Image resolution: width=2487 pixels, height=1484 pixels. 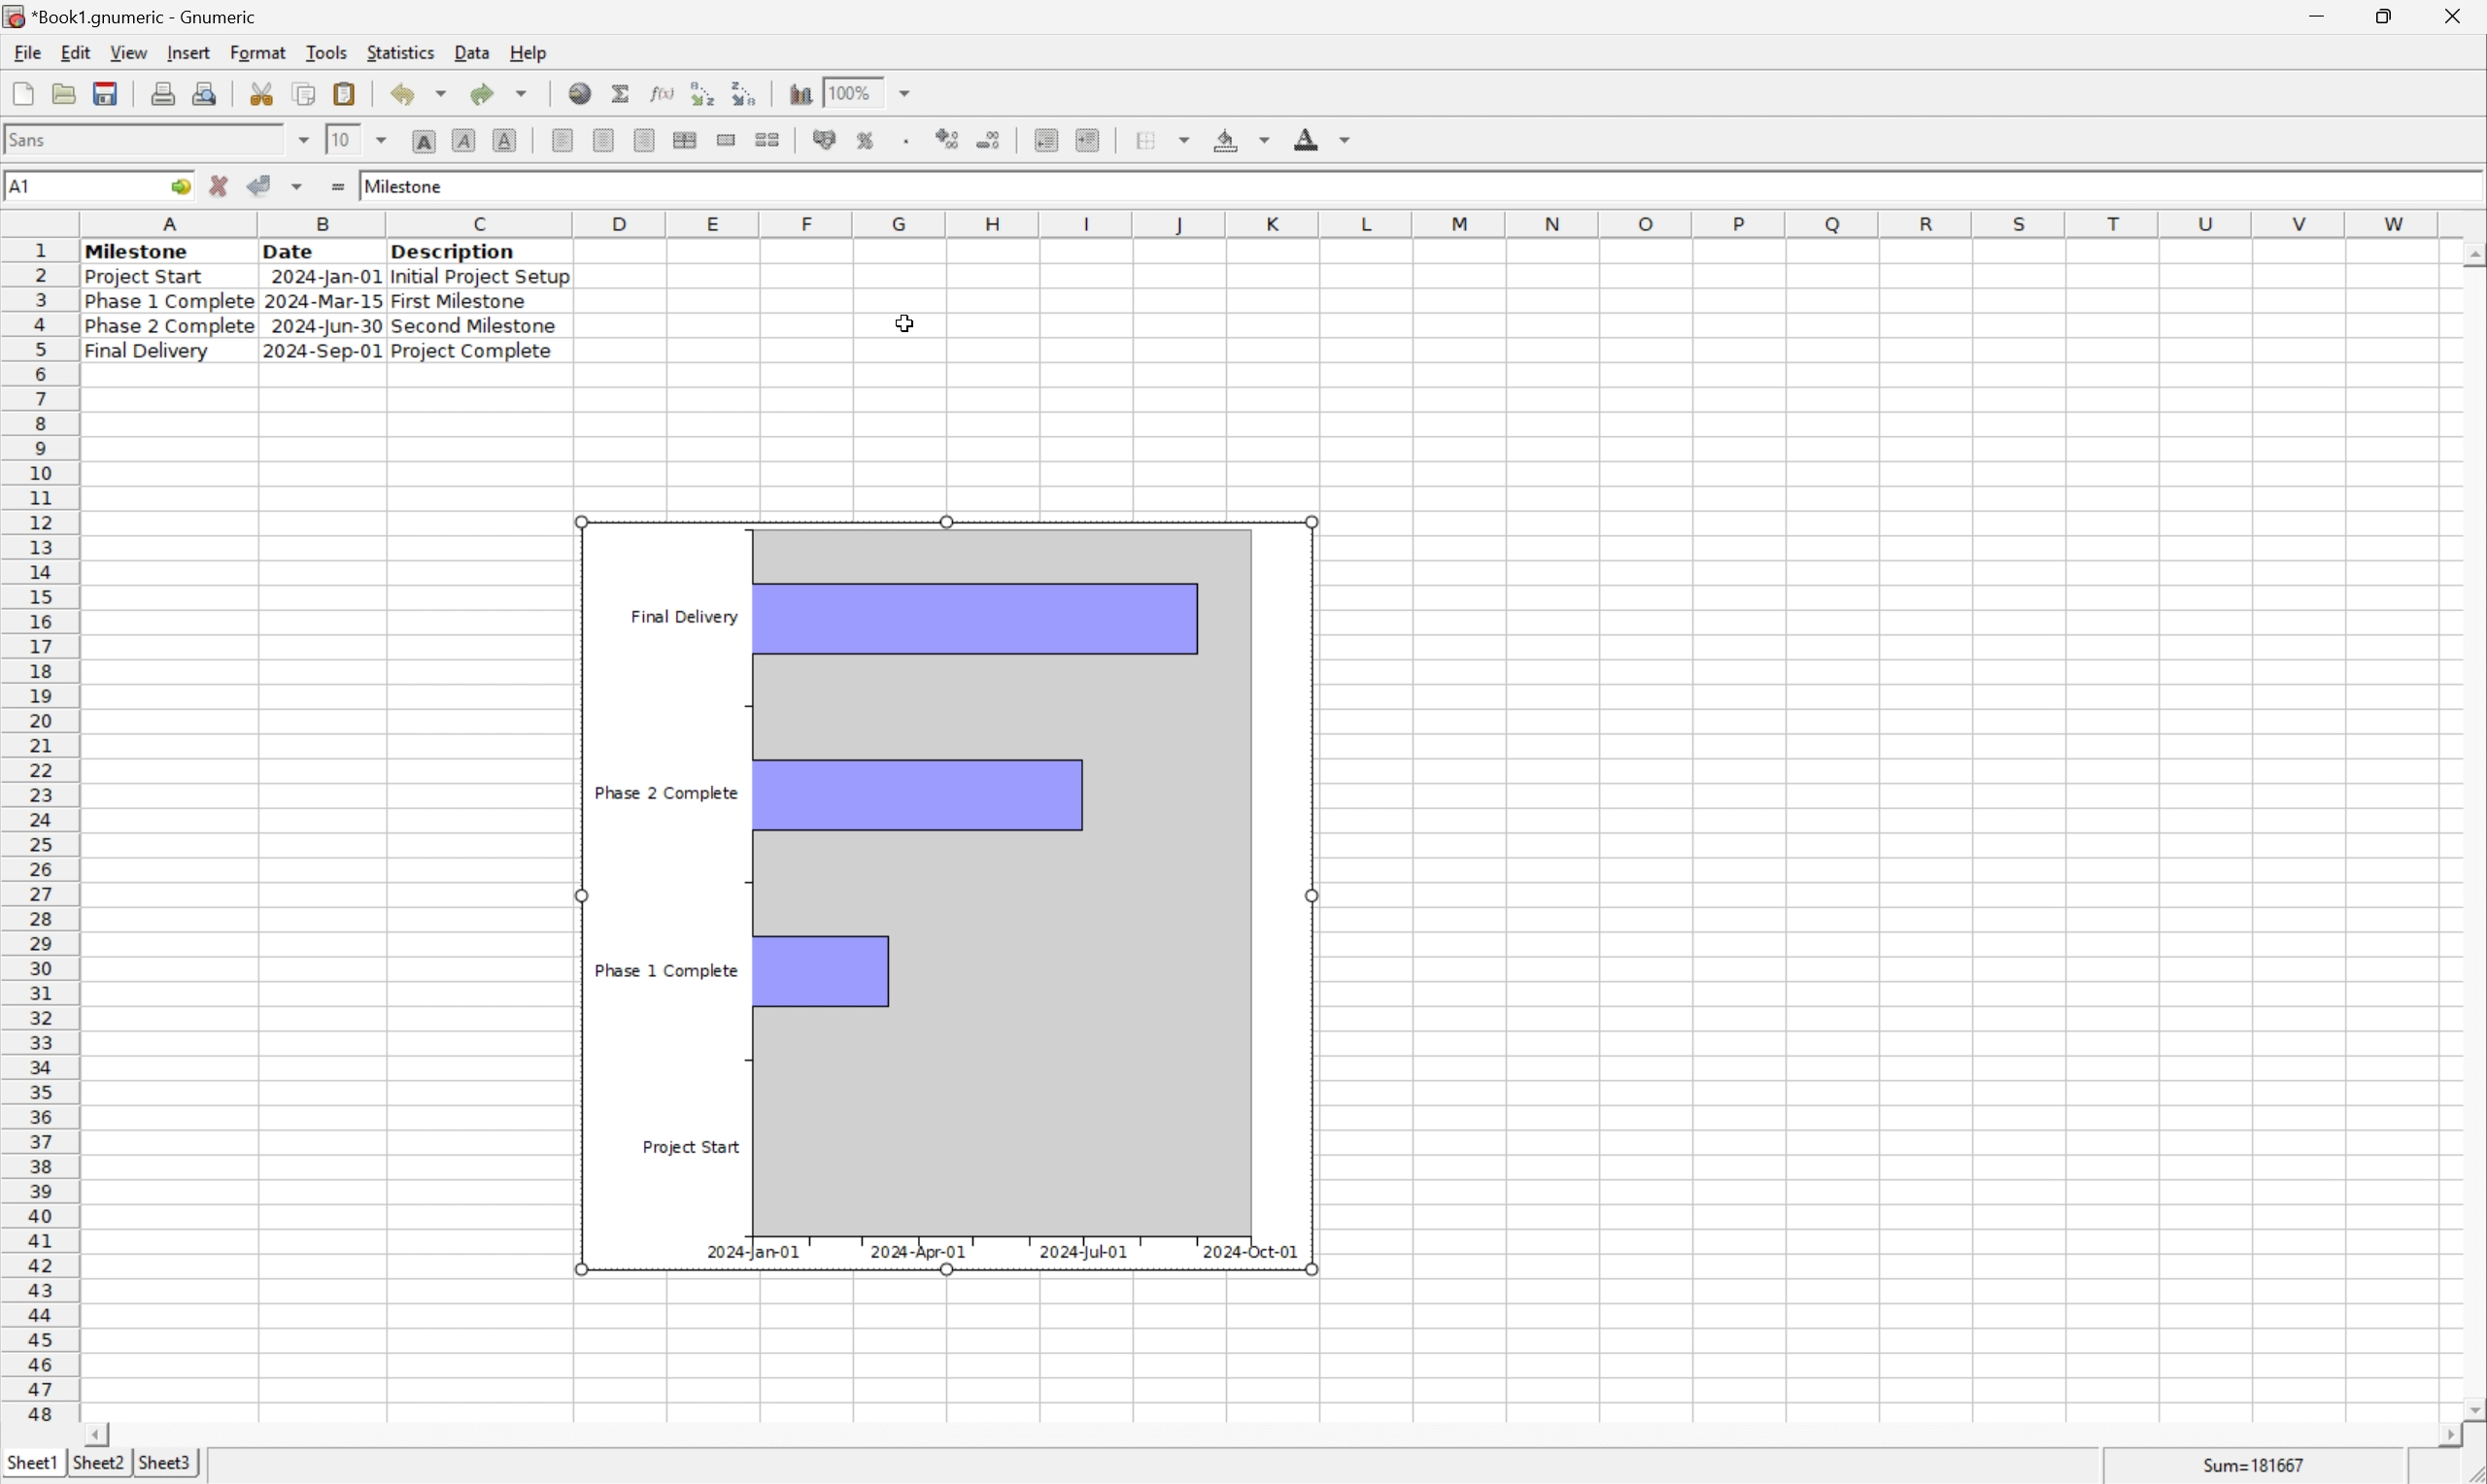 What do you see at coordinates (1046, 142) in the screenshot?
I see `decrease indent` at bounding box center [1046, 142].